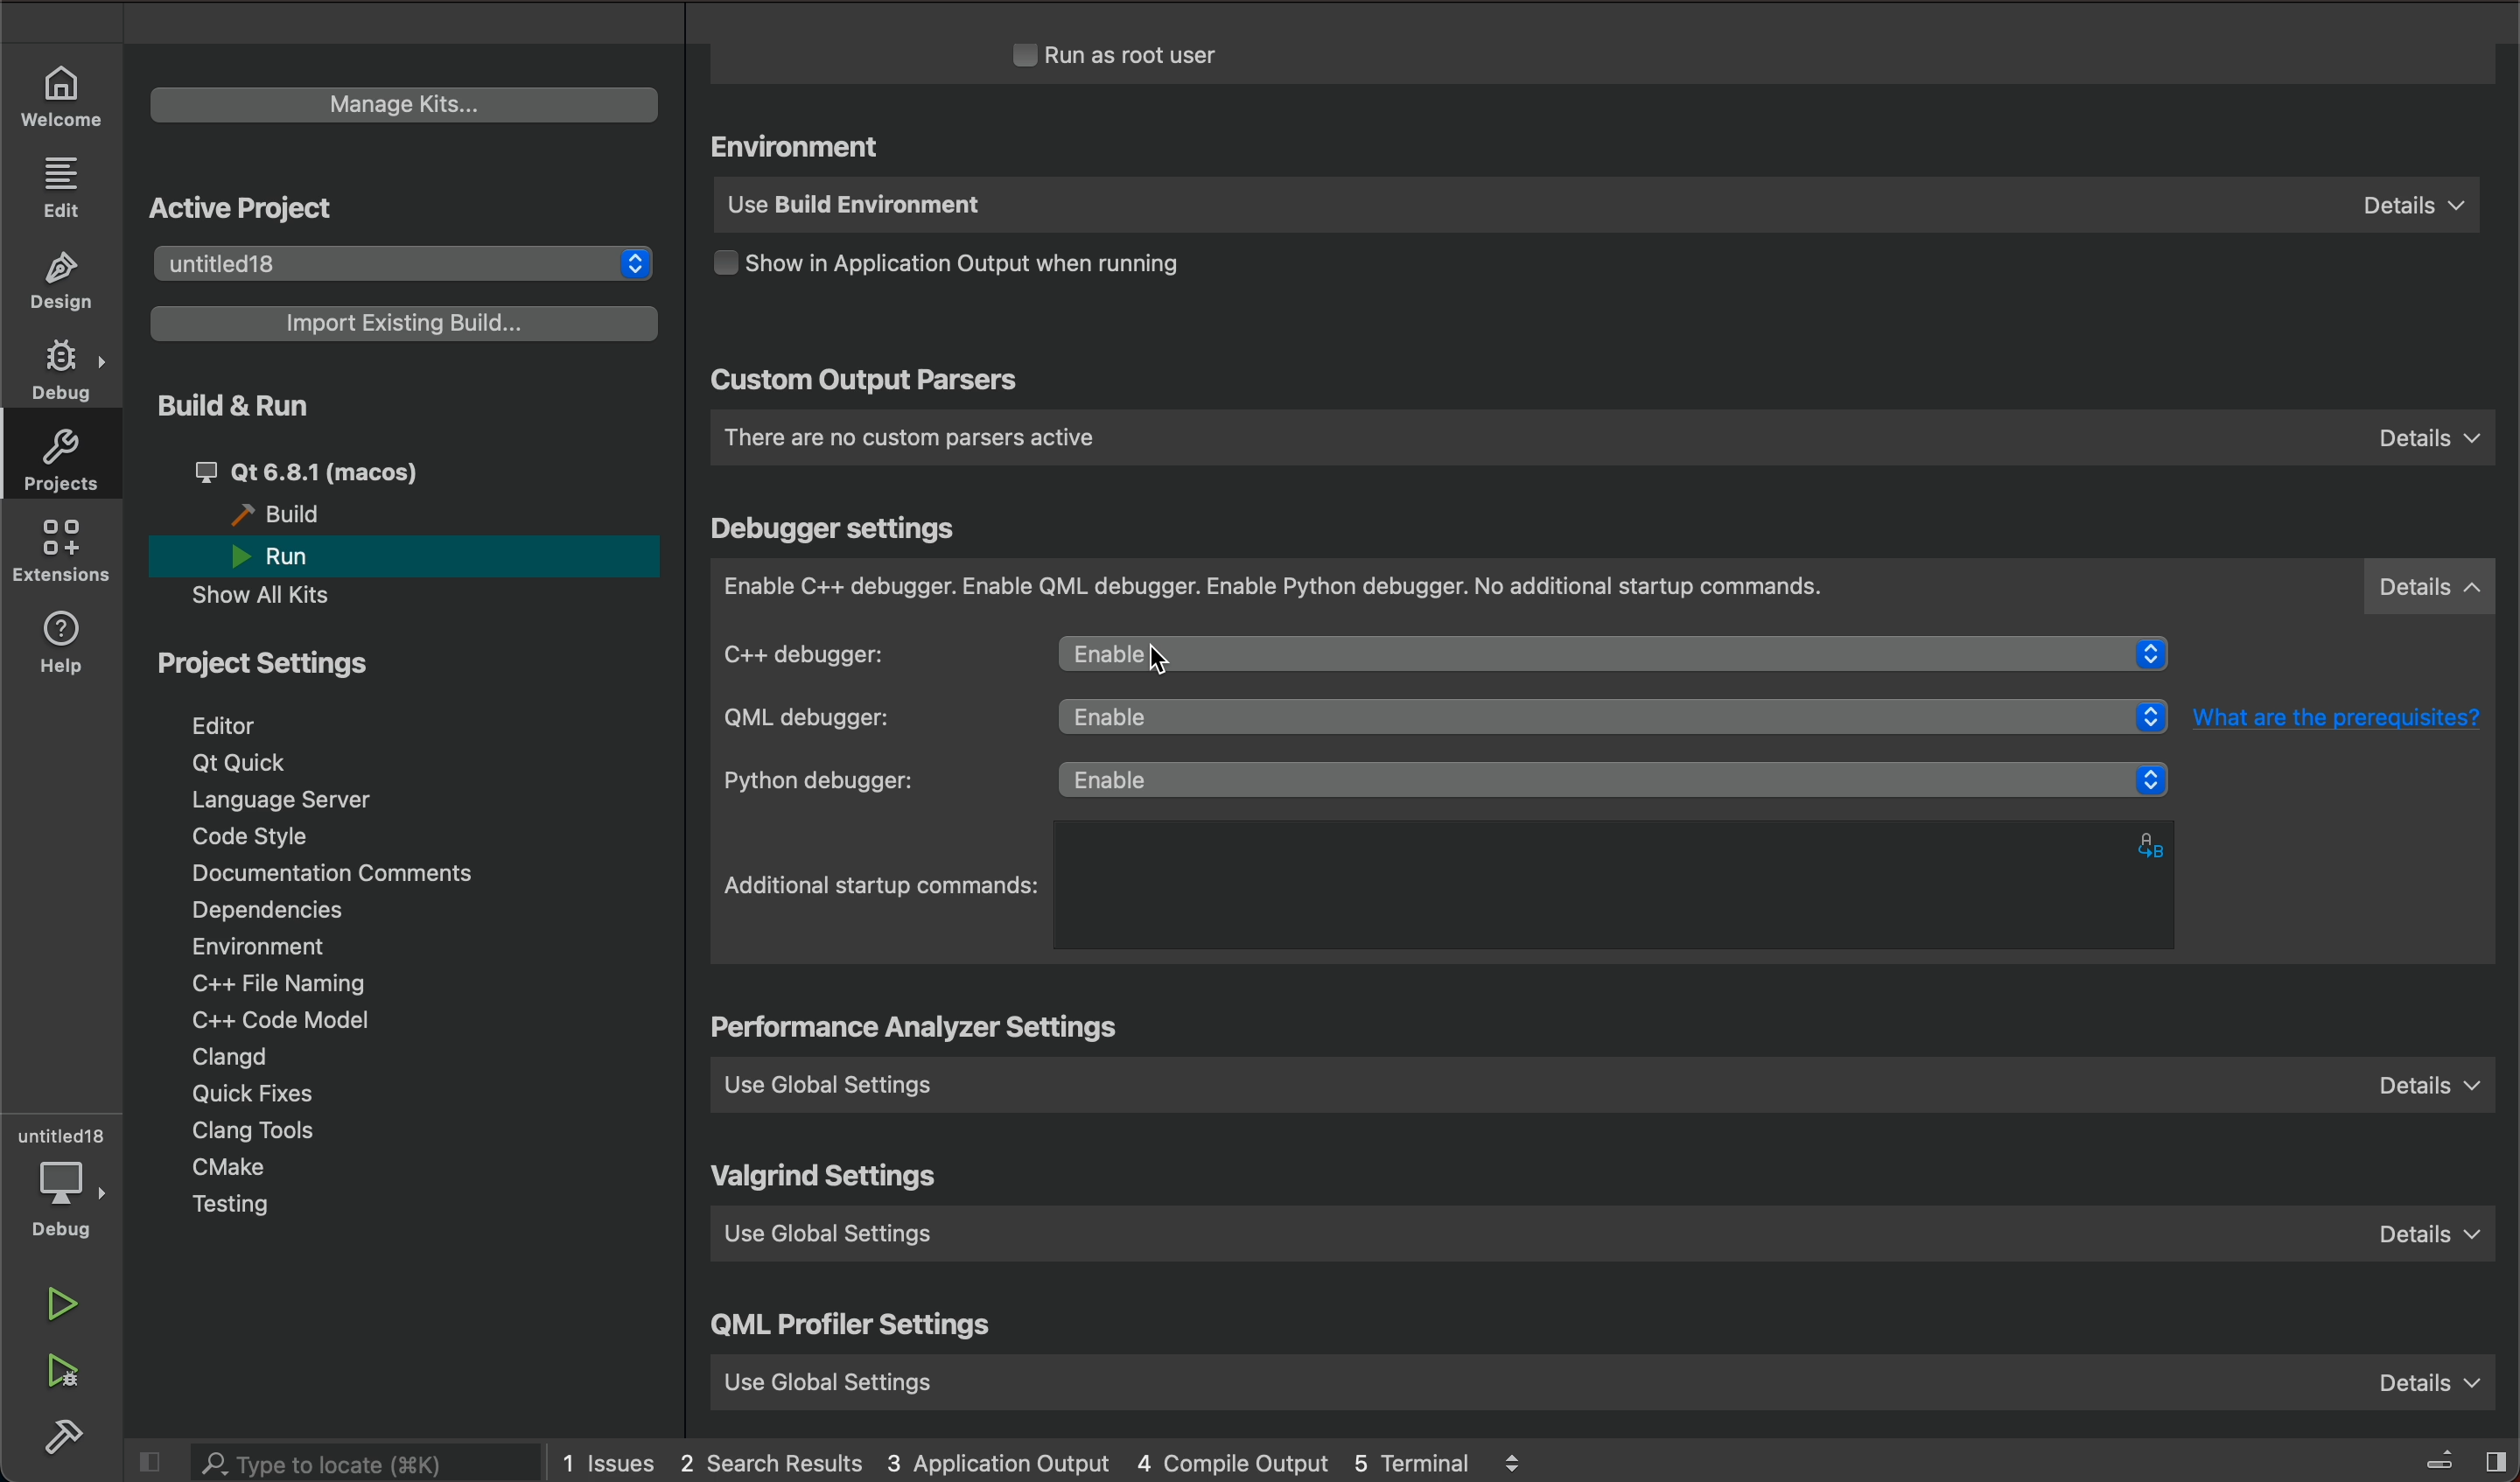  I want to click on editor, so click(229, 725).